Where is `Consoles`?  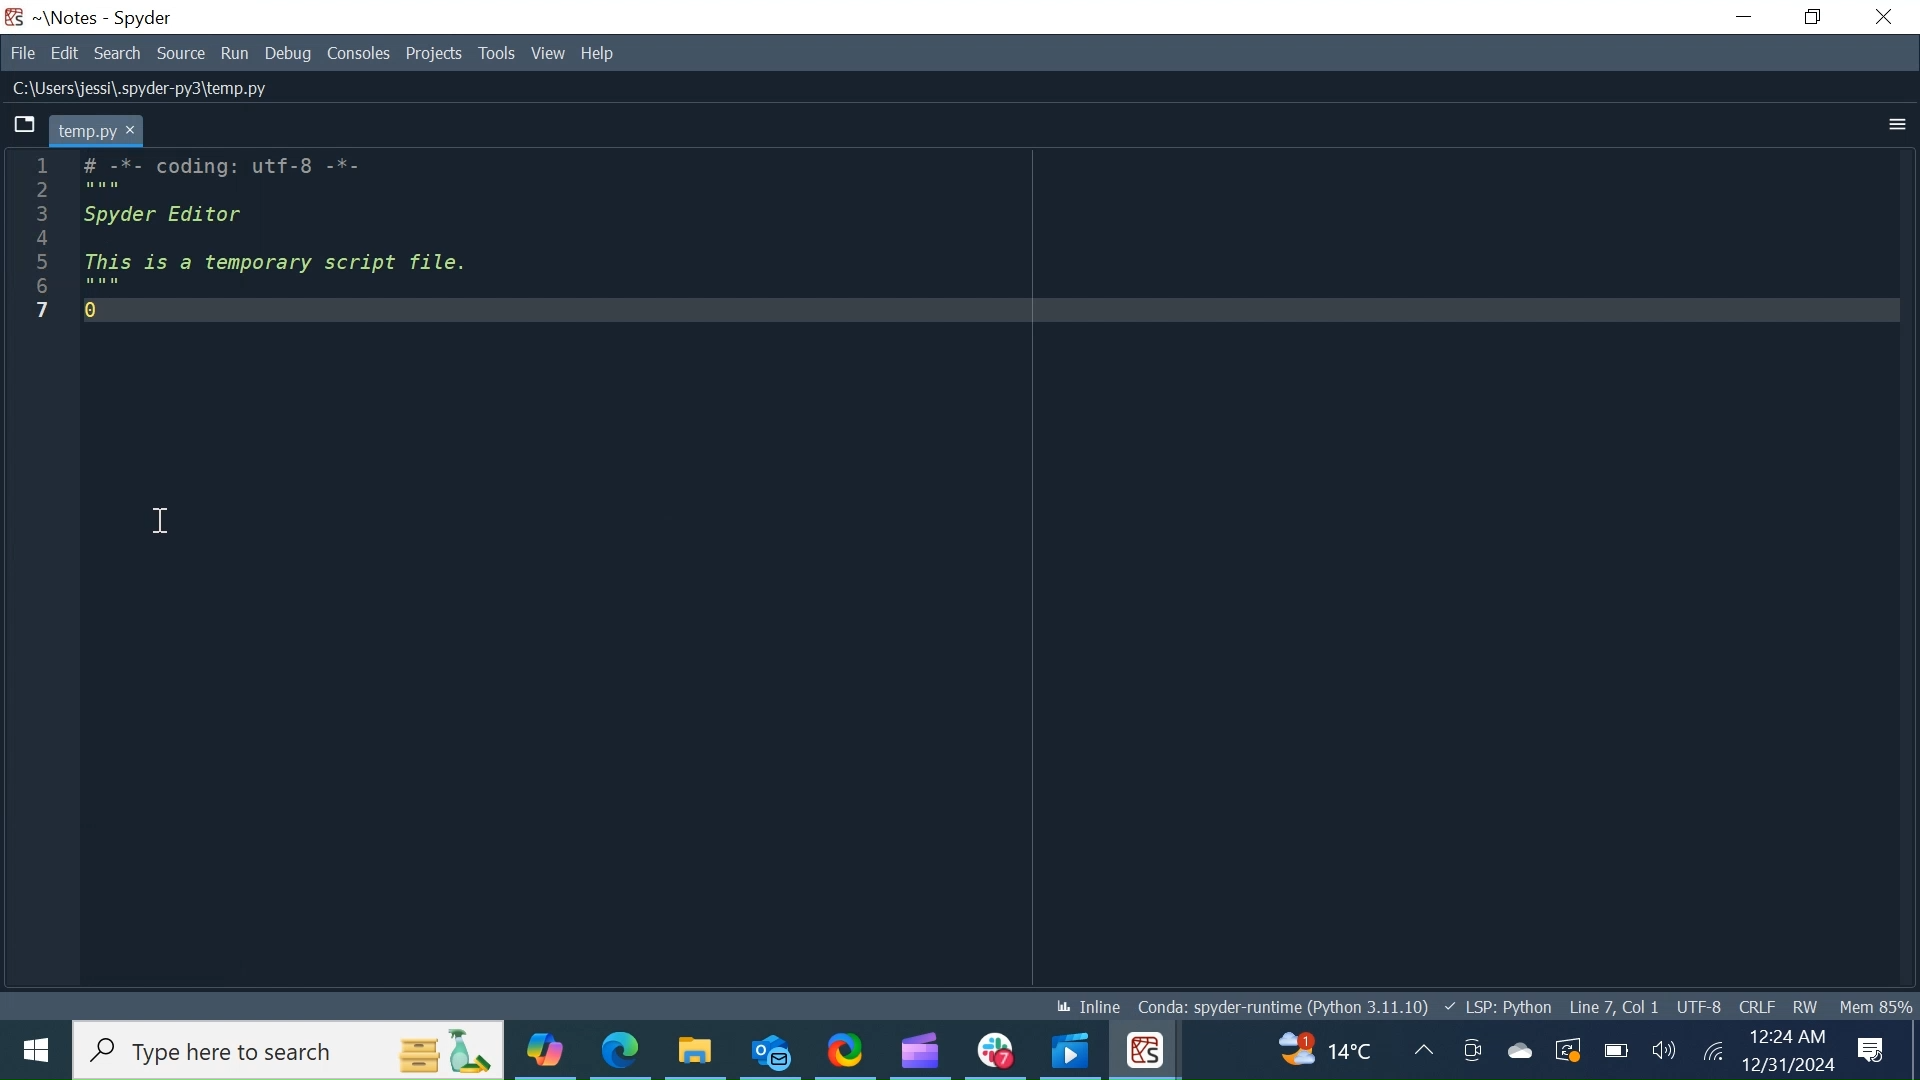
Consoles is located at coordinates (360, 55).